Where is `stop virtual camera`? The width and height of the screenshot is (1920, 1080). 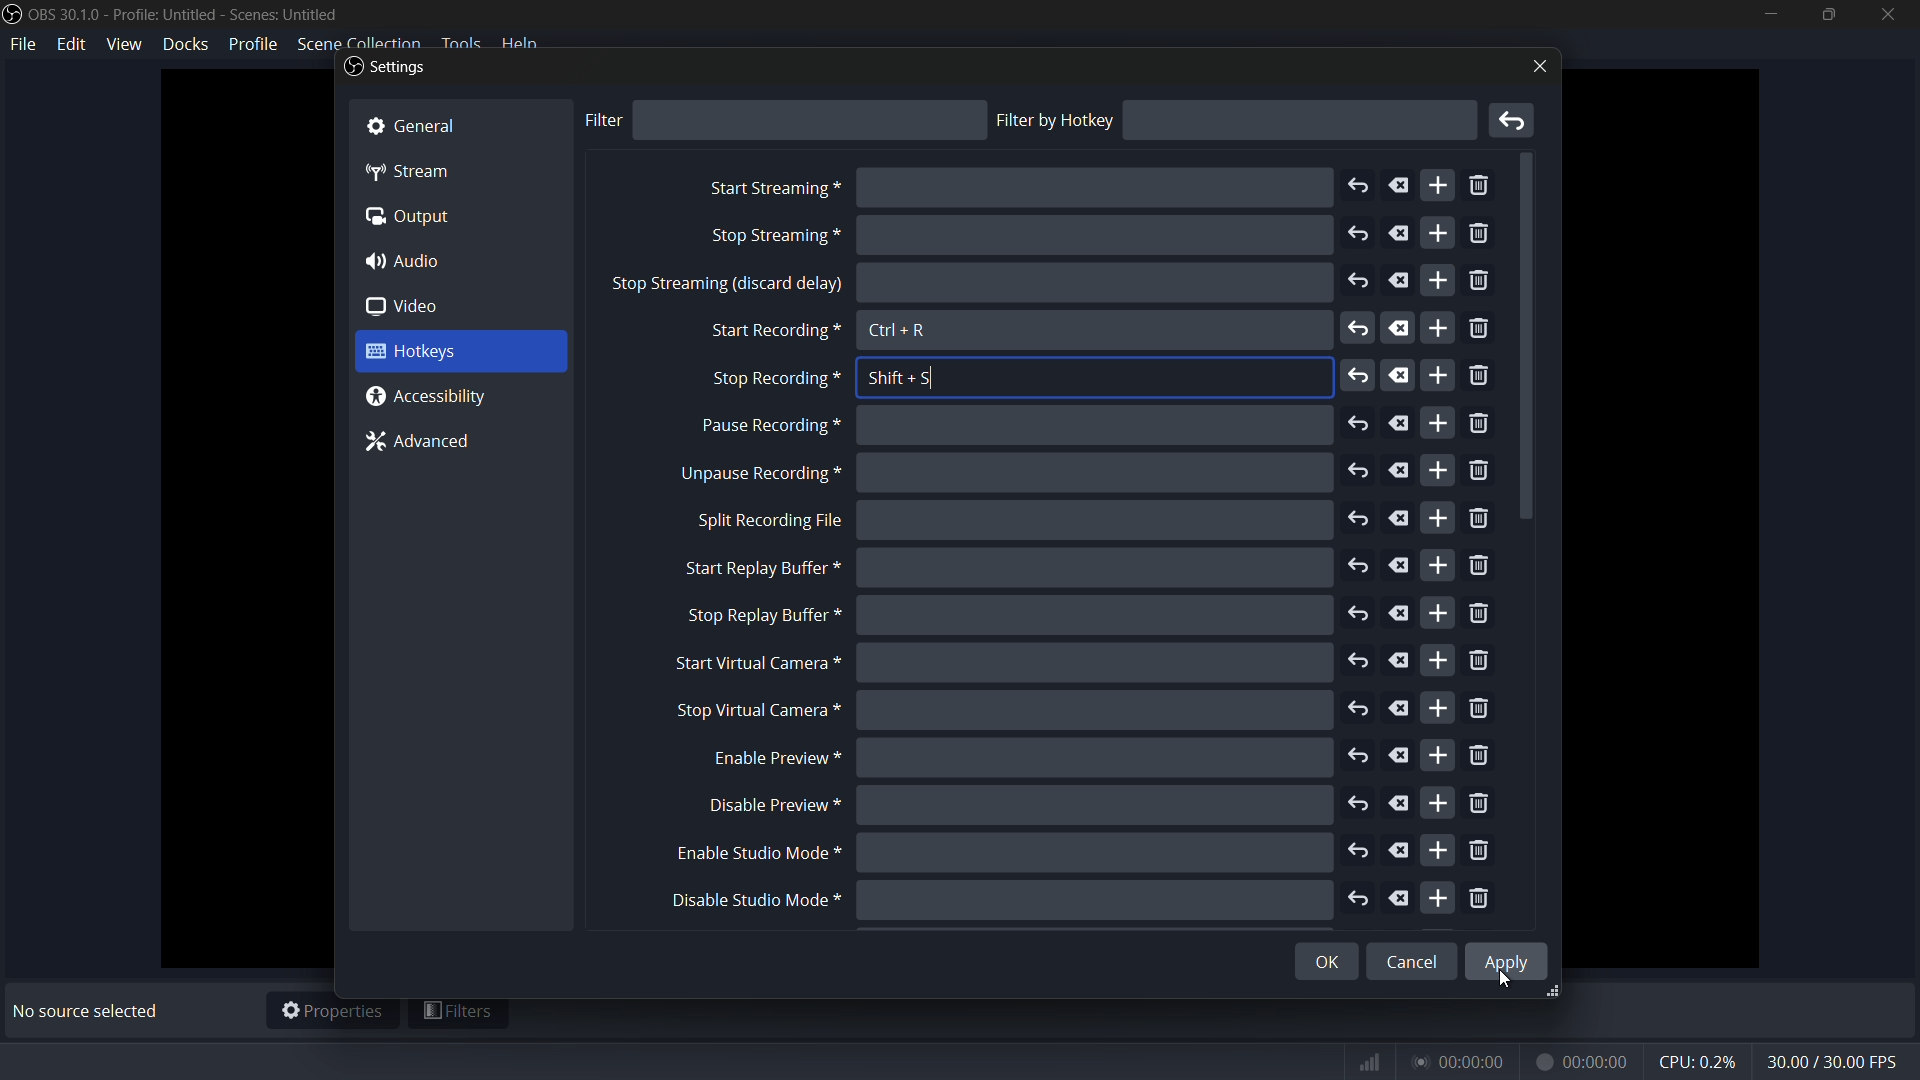 stop virtual camera is located at coordinates (753, 711).